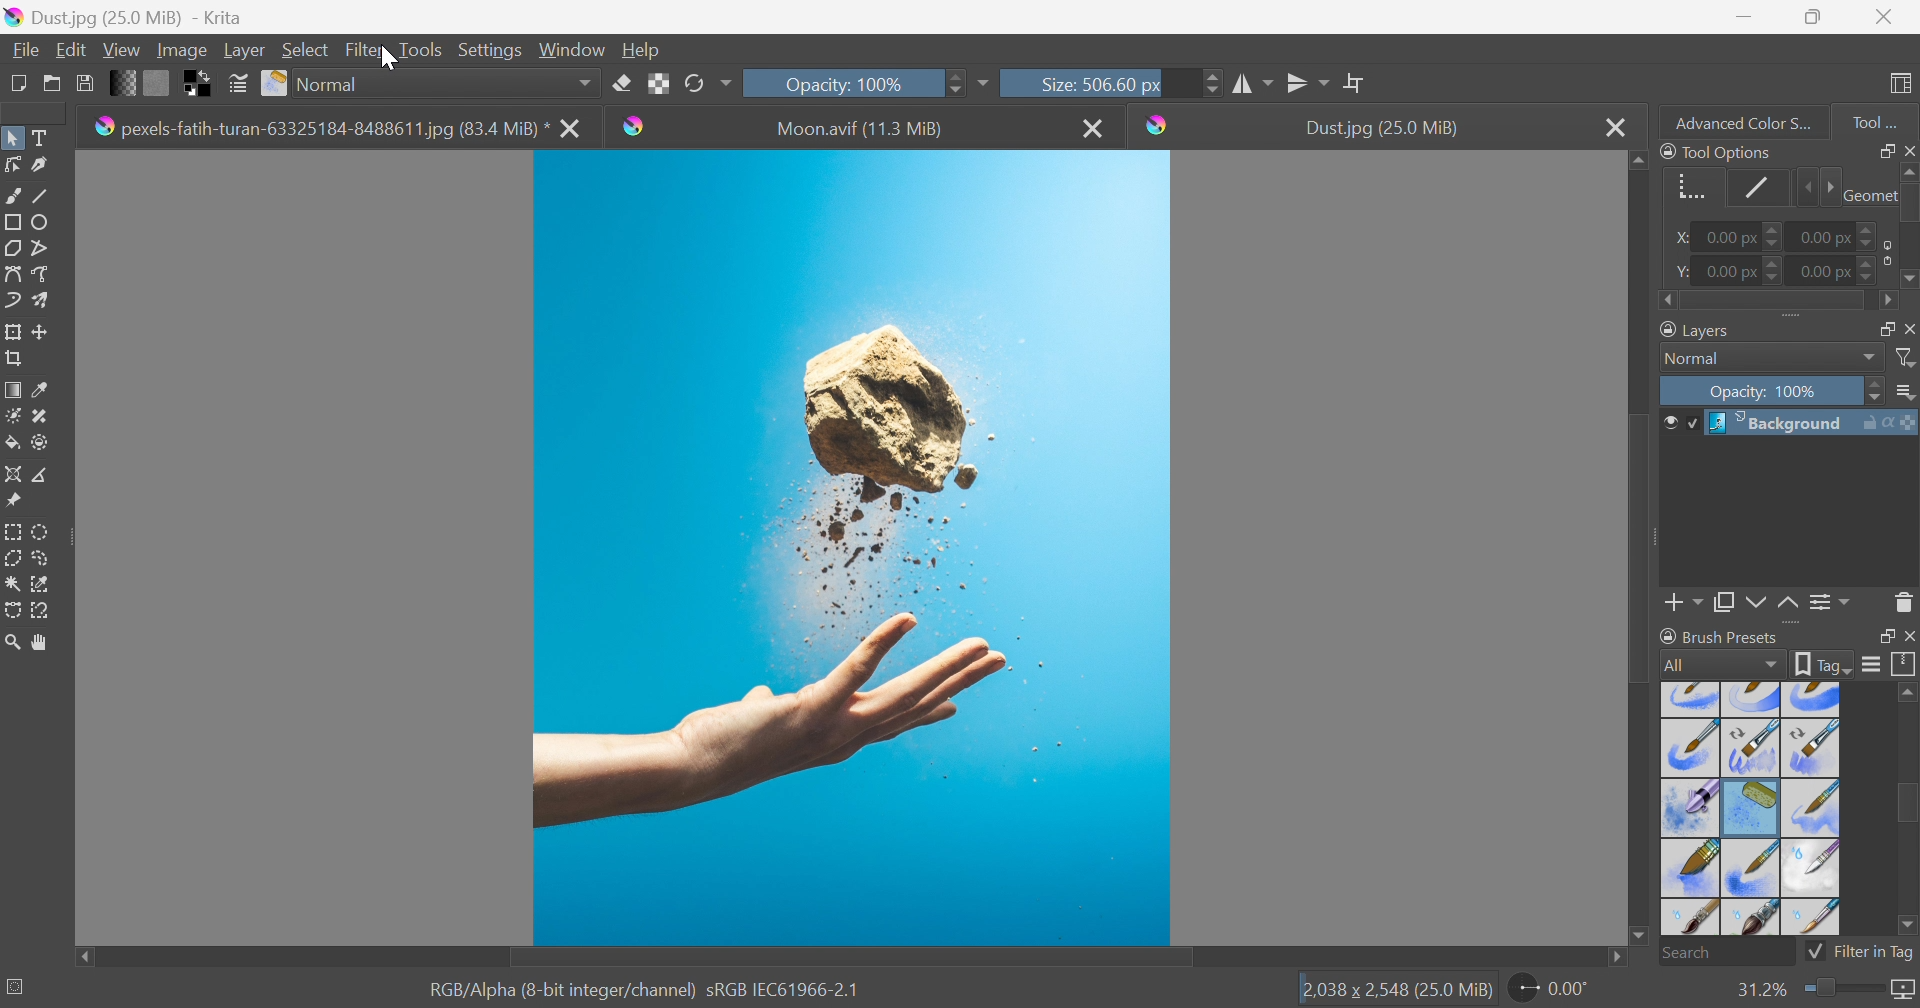 The height and width of the screenshot is (1008, 1920). What do you see at coordinates (1753, 605) in the screenshot?
I see `Duplicate layer or mask` at bounding box center [1753, 605].